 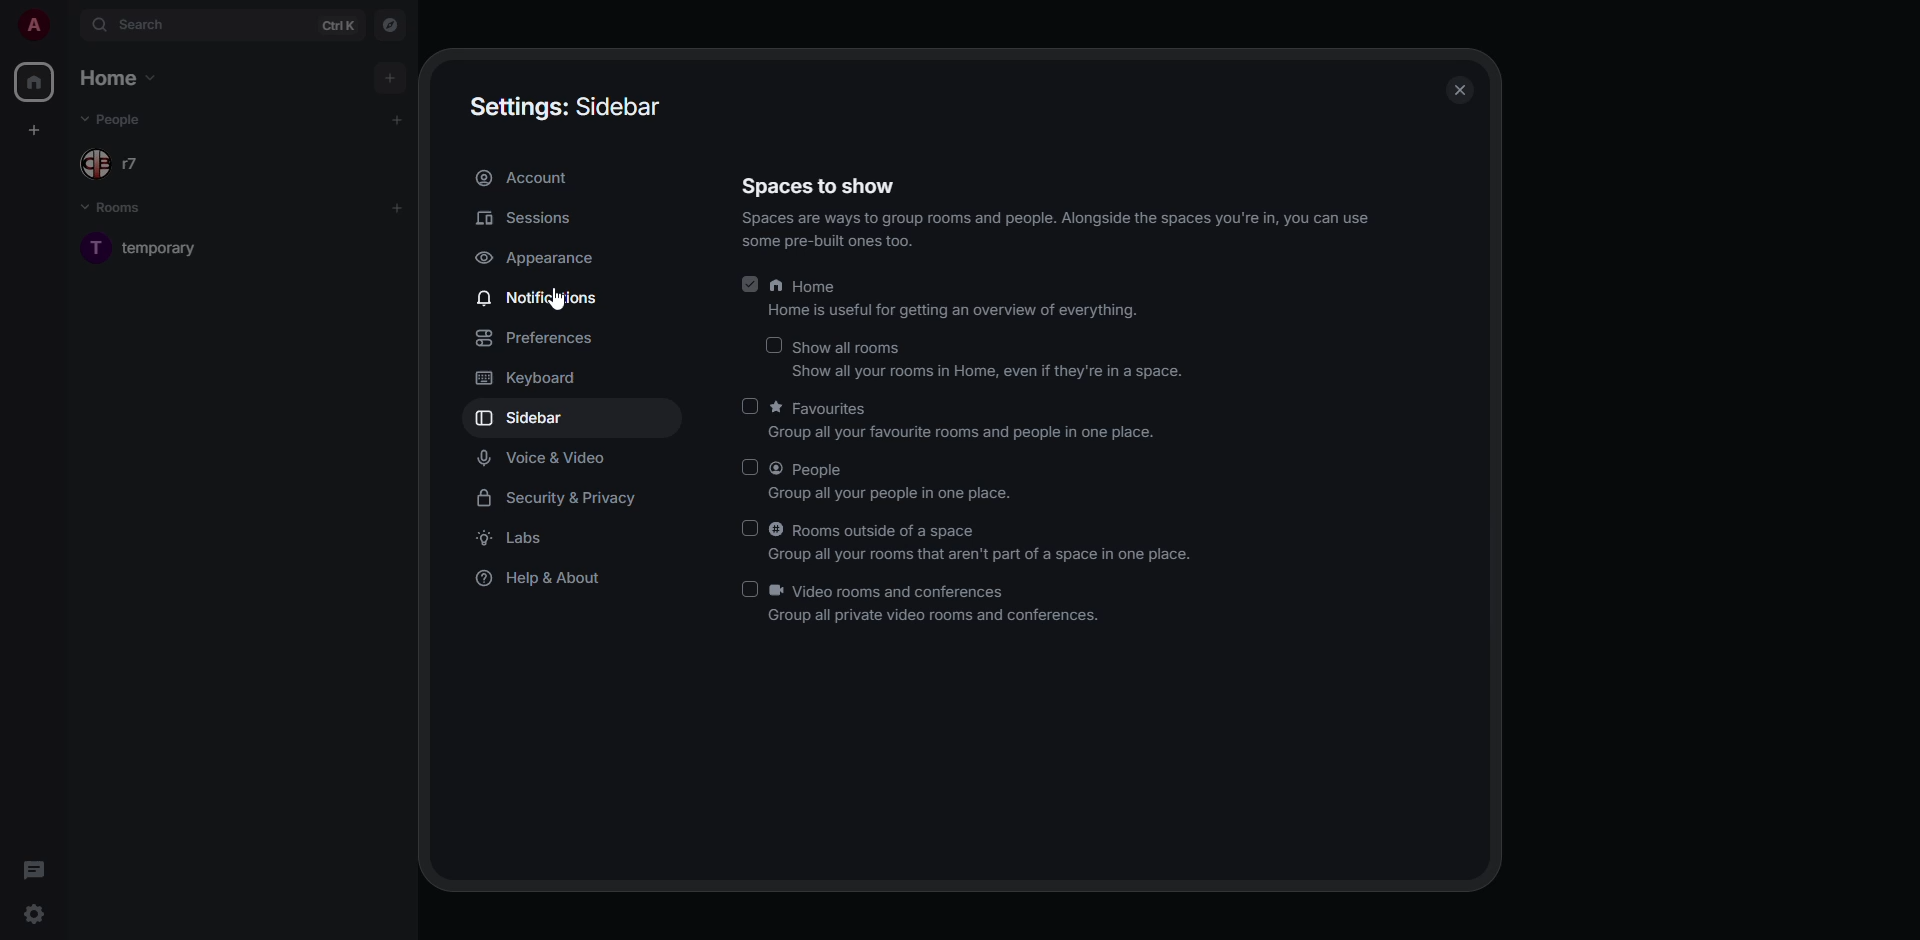 I want to click on home, so click(x=118, y=77).